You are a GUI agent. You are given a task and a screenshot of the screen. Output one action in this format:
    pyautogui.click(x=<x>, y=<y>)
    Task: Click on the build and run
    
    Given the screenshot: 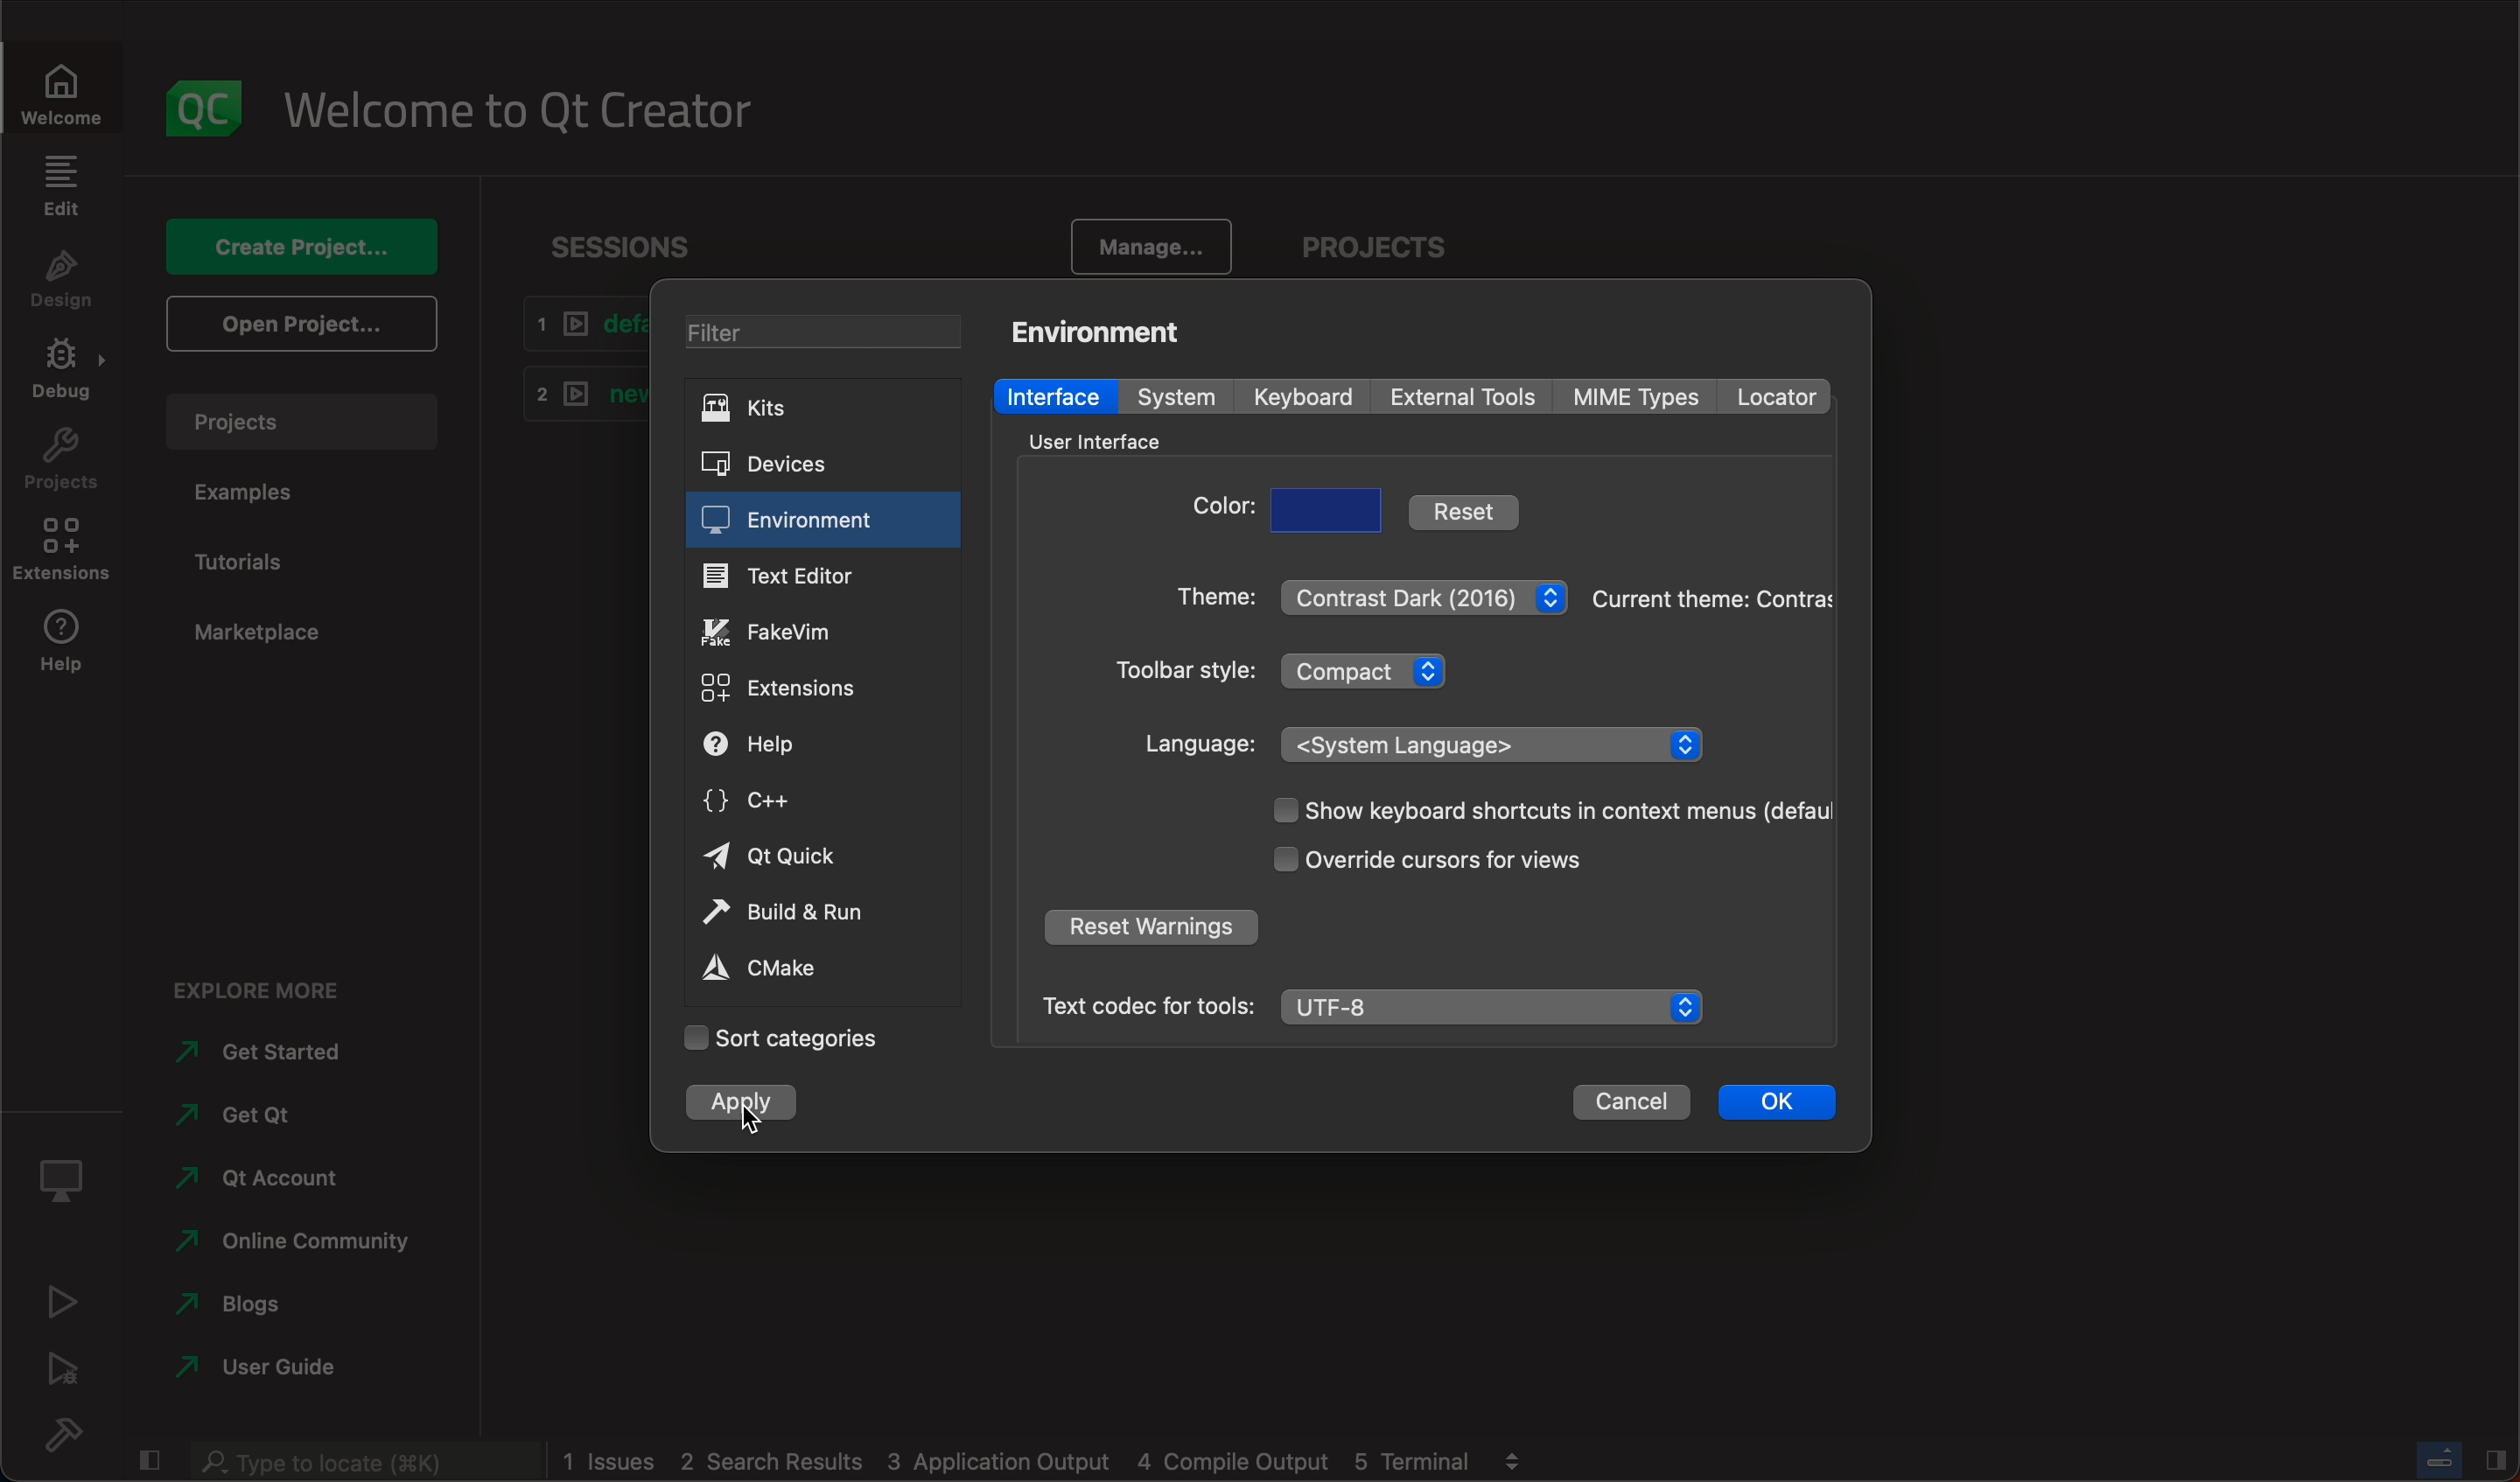 What is the action you would take?
    pyautogui.click(x=811, y=912)
    